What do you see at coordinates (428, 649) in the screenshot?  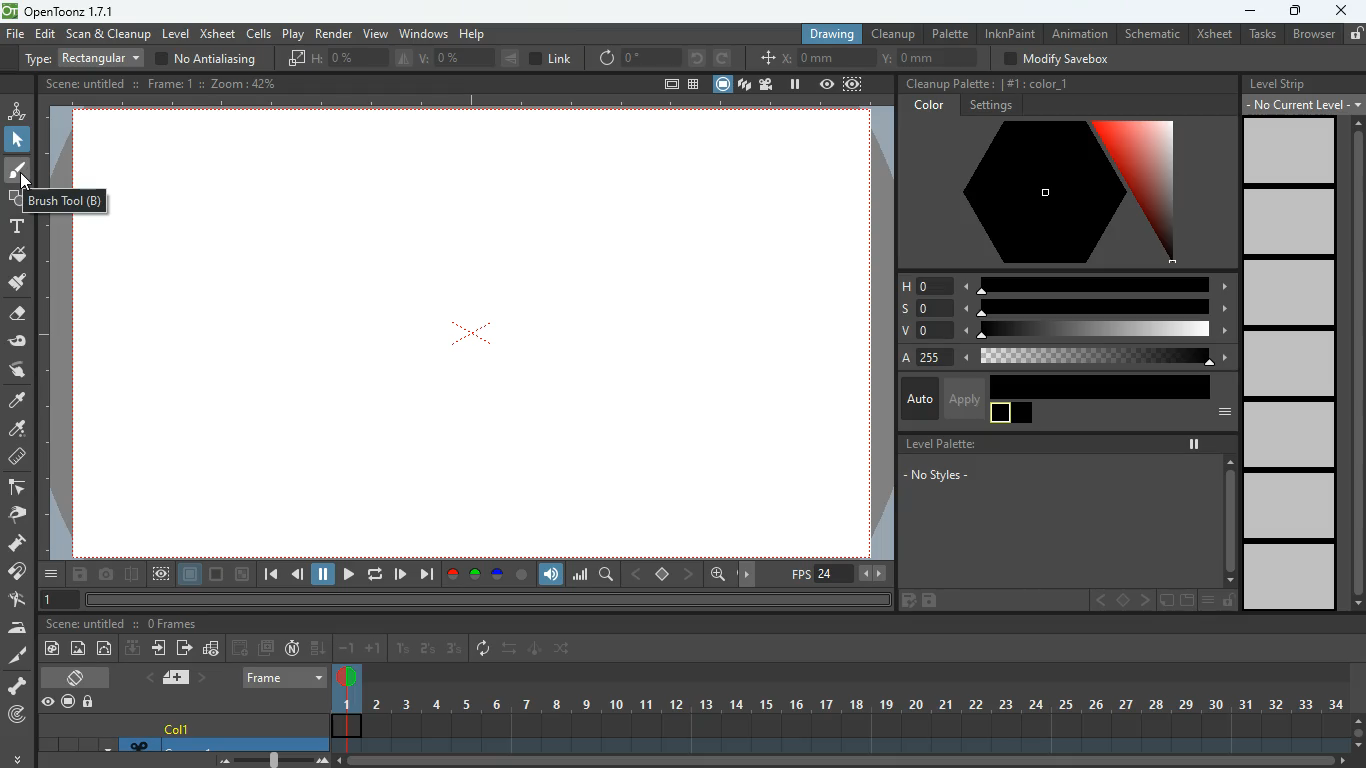 I see `2` at bounding box center [428, 649].